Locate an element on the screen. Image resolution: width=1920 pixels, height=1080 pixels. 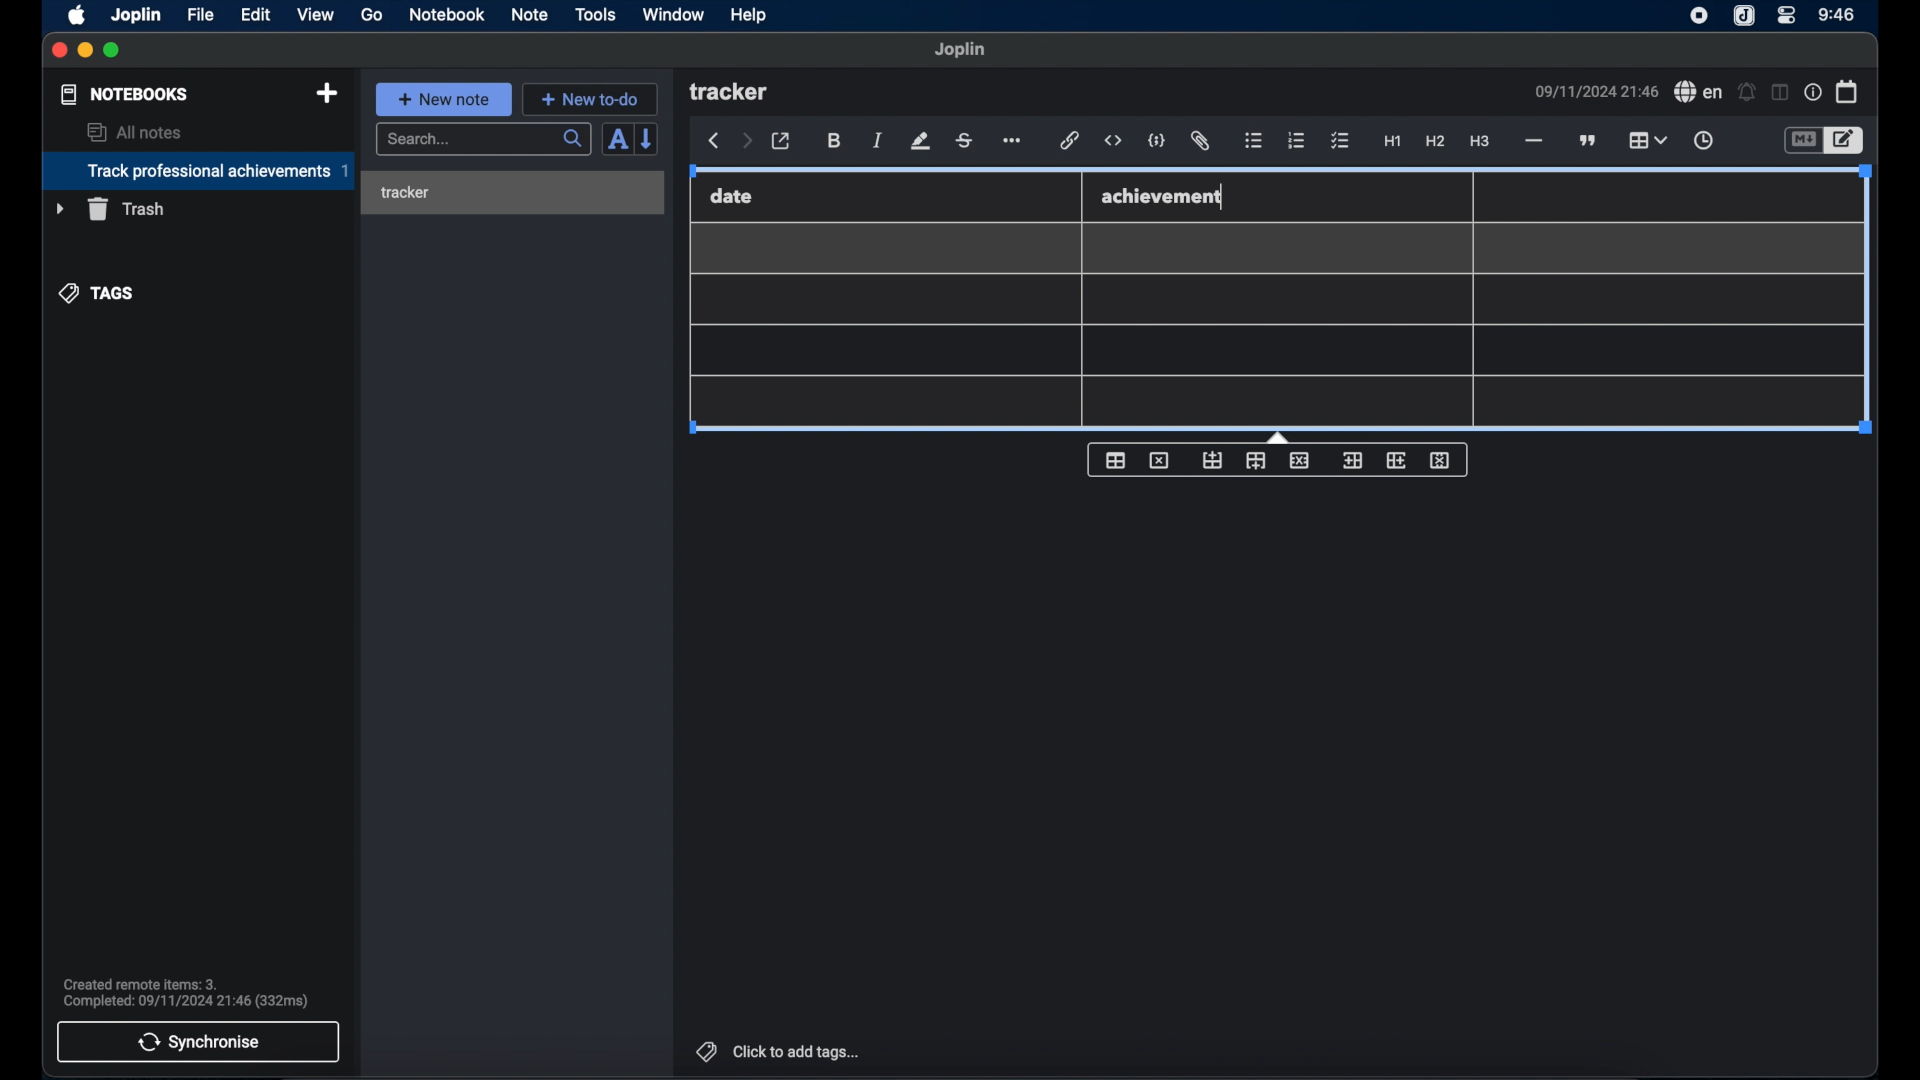
notebook is located at coordinates (447, 15).